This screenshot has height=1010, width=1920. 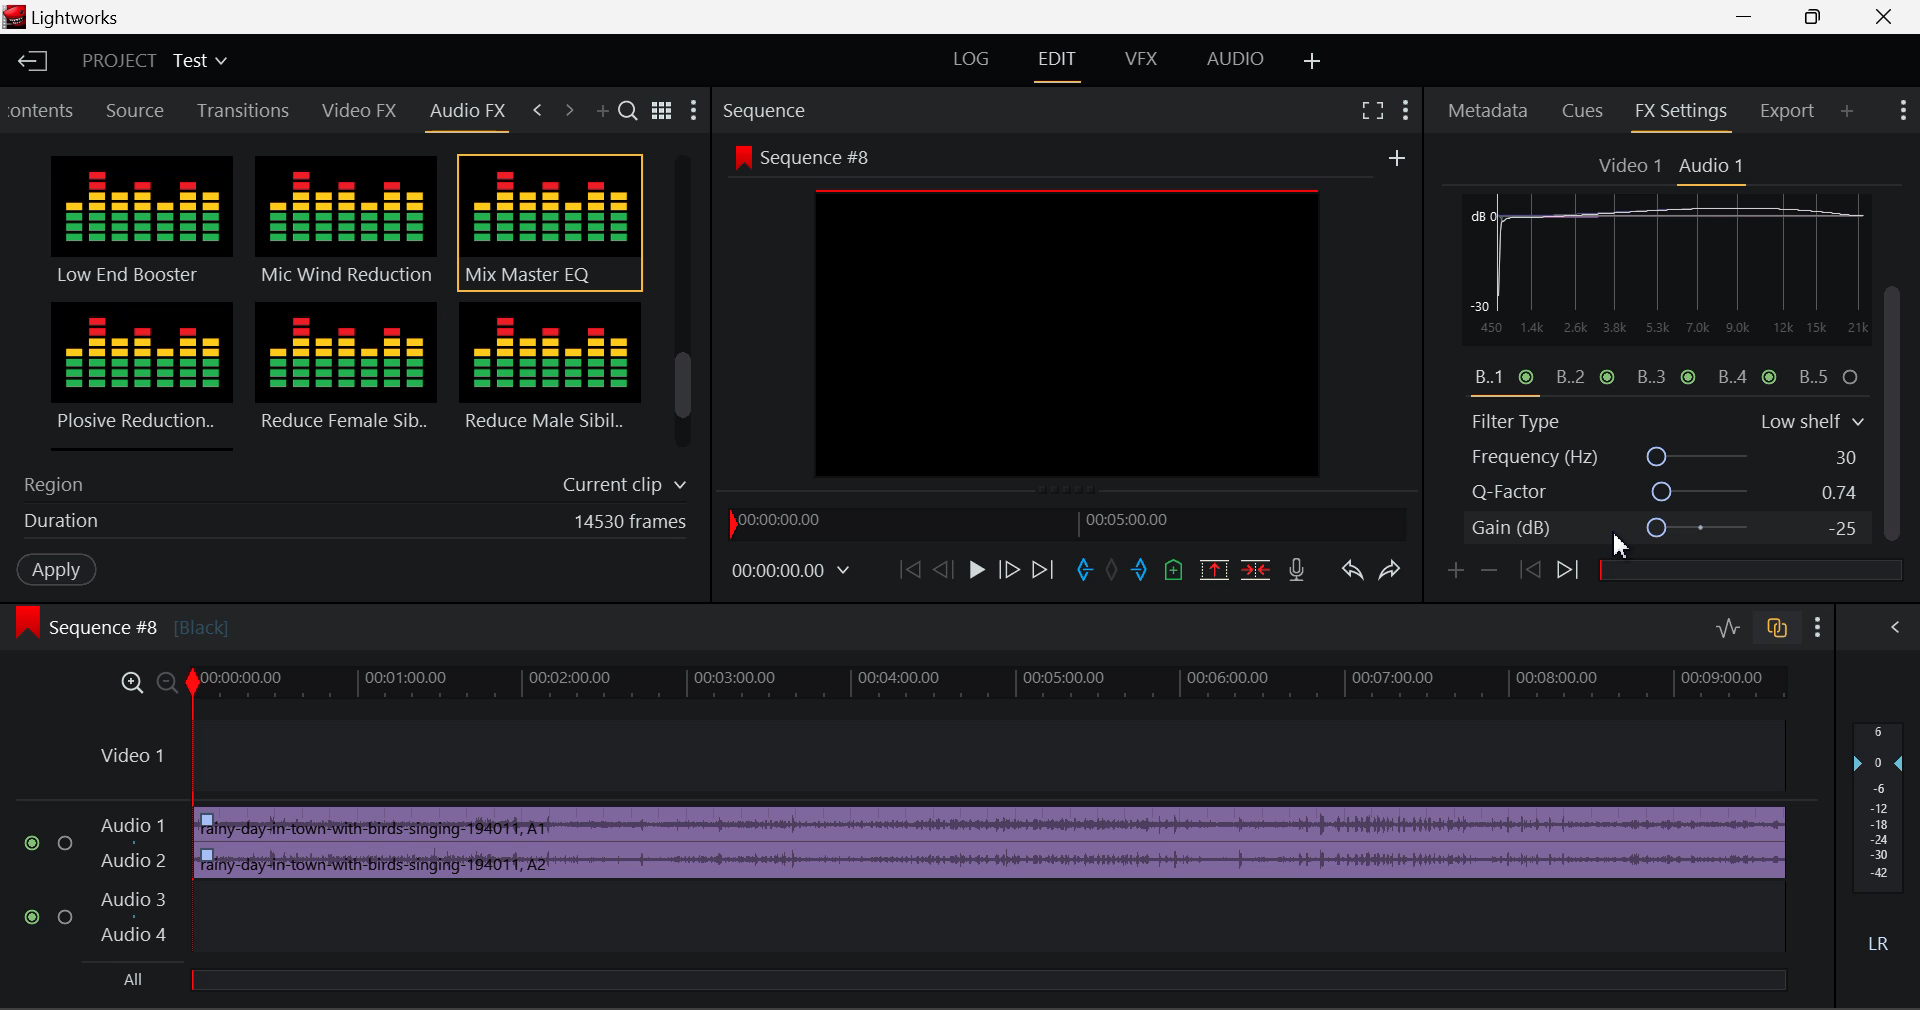 What do you see at coordinates (1631, 167) in the screenshot?
I see `Video 1` at bounding box center [1631, 167].